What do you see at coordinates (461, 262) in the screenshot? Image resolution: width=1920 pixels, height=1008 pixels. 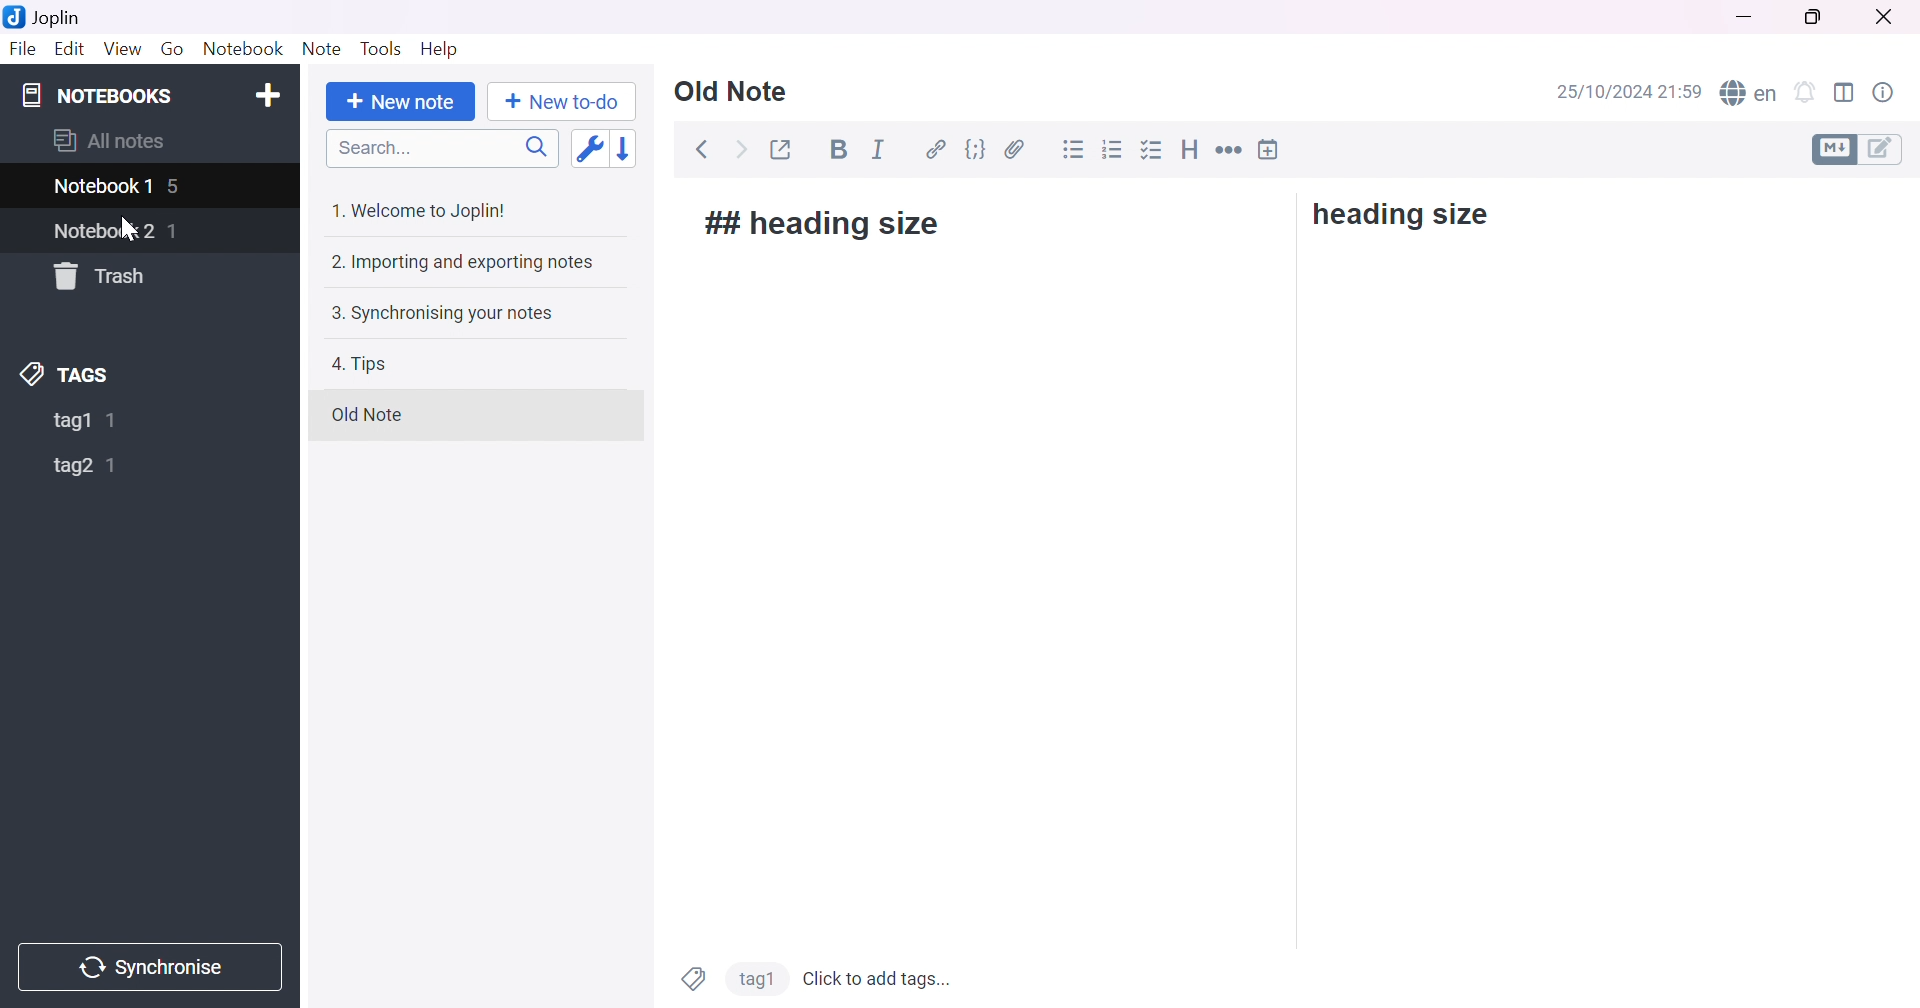 I see `2. Importing and exporting notes` at bounding box center [461, 262].